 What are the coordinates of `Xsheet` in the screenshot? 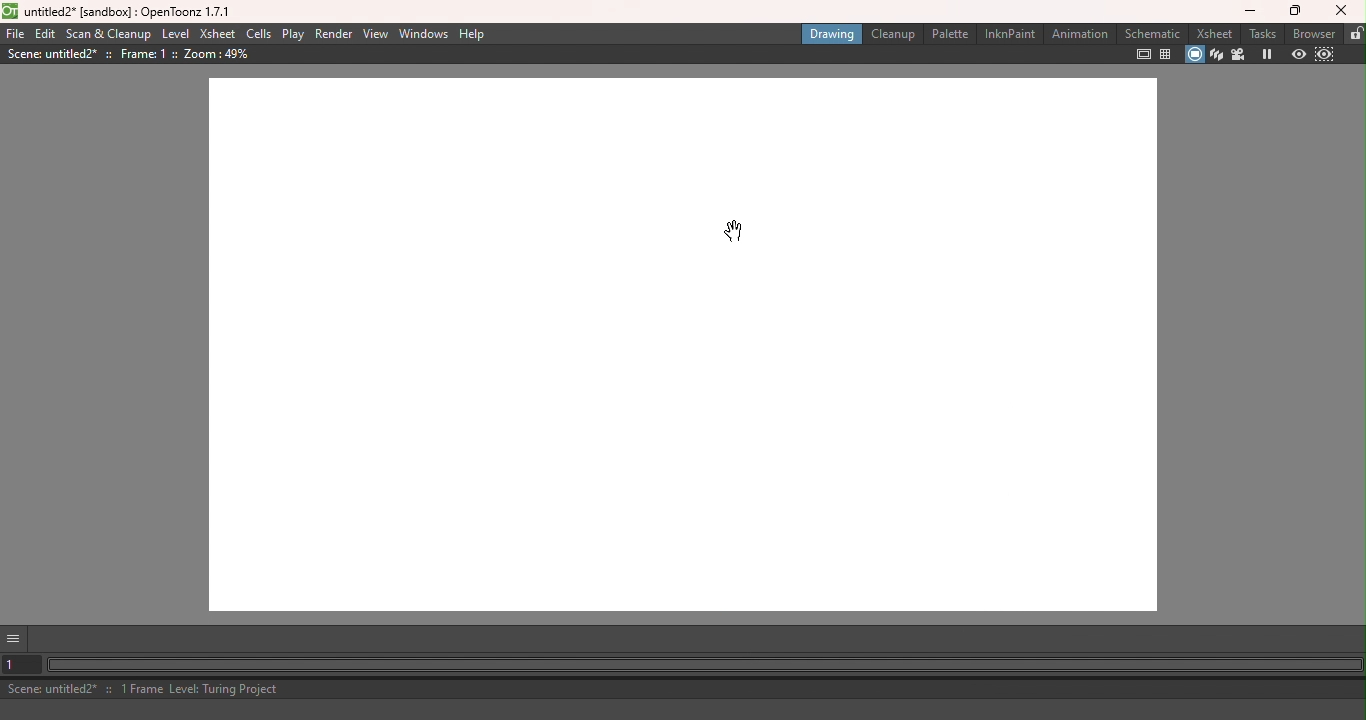 It's located at (1216, 31).